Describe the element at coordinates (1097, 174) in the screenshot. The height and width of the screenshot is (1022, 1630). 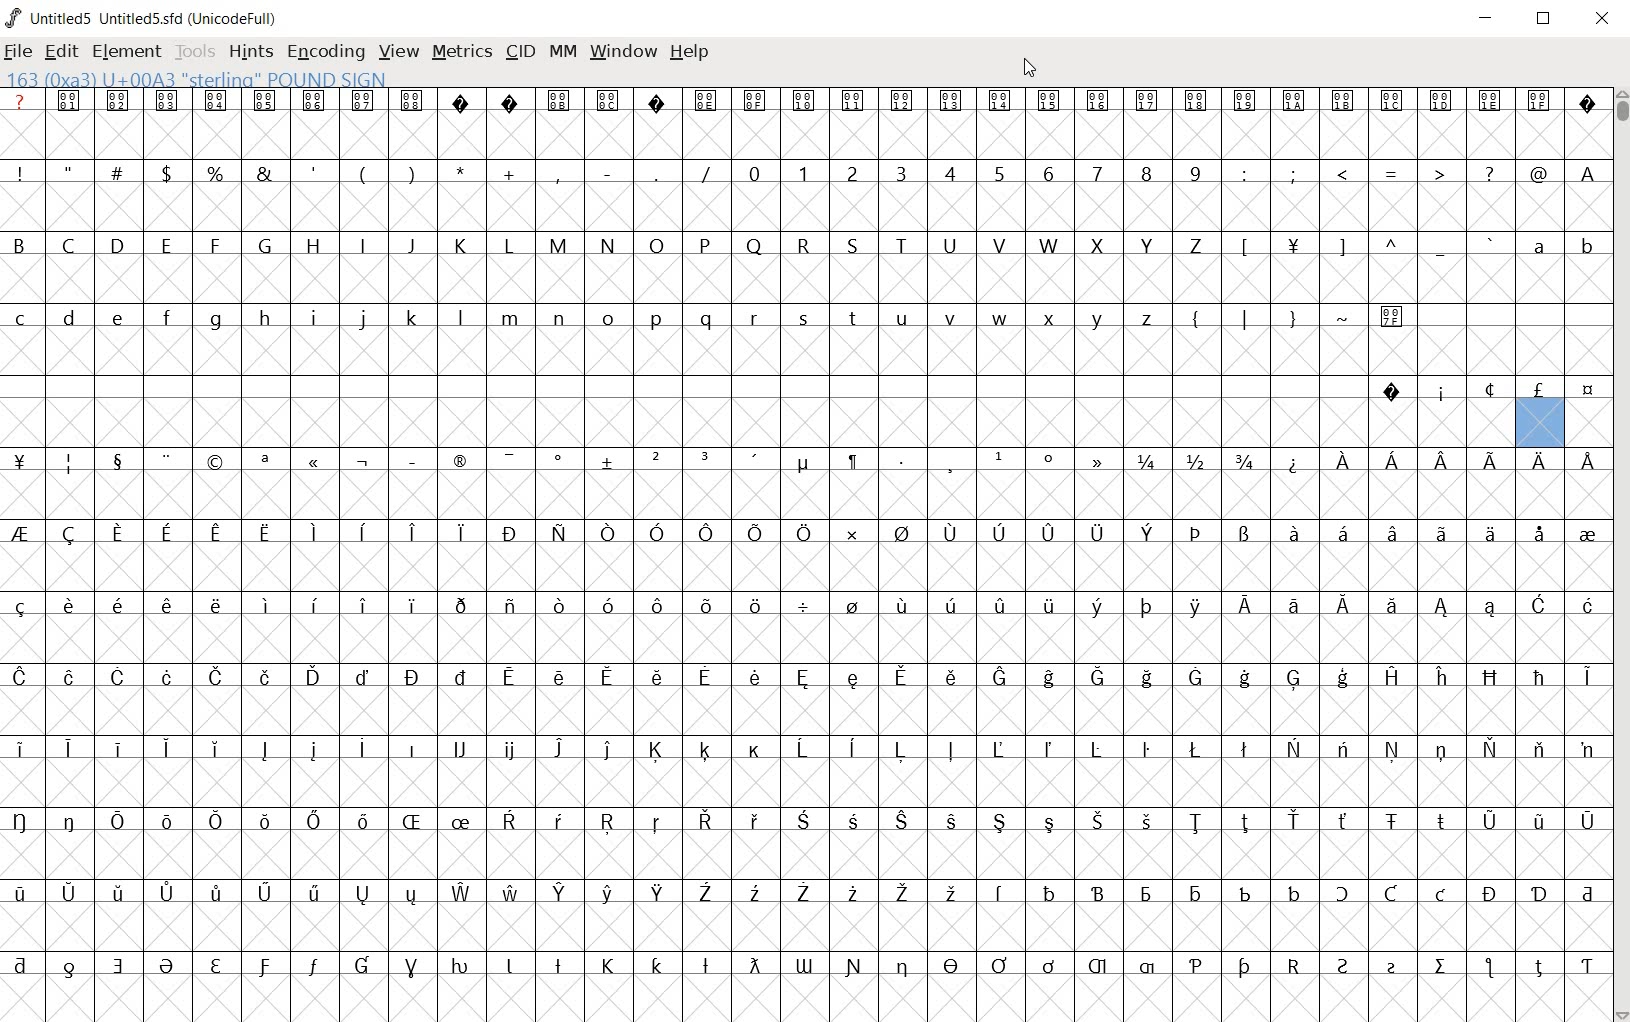
I see `7` at that location.